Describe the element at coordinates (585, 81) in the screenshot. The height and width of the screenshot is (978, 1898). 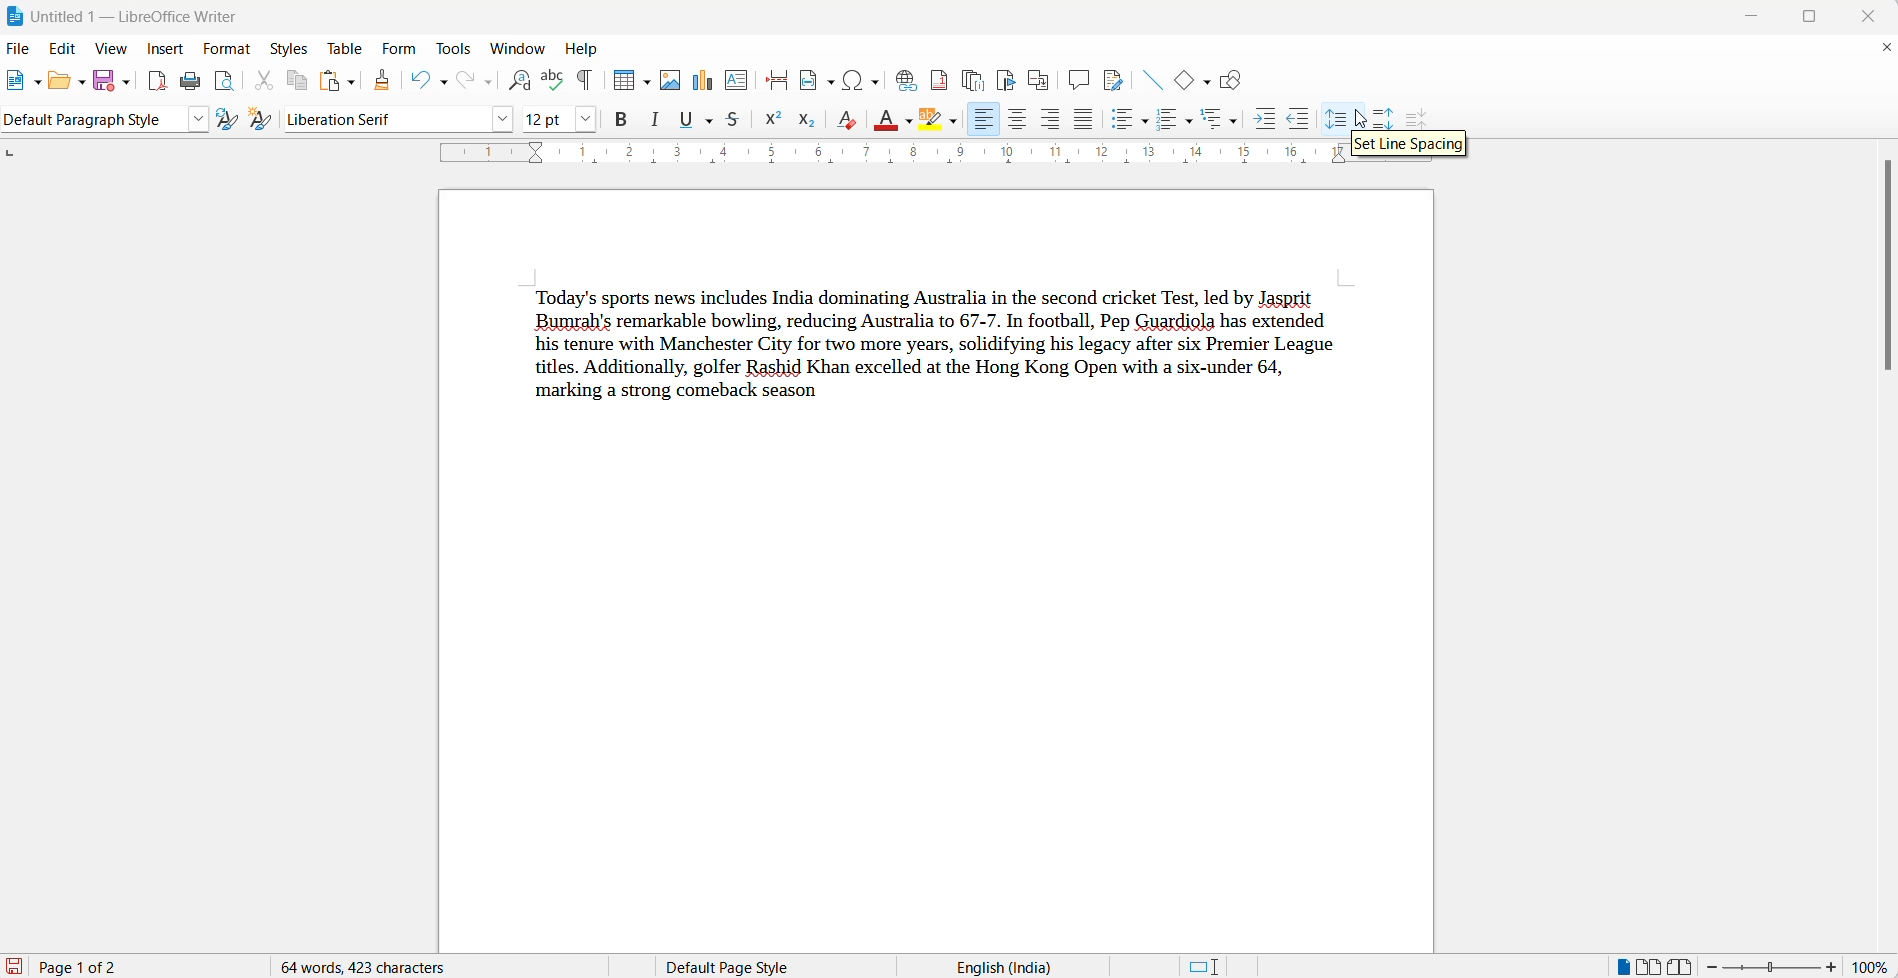
I see `toggle formatting marks` at that location.